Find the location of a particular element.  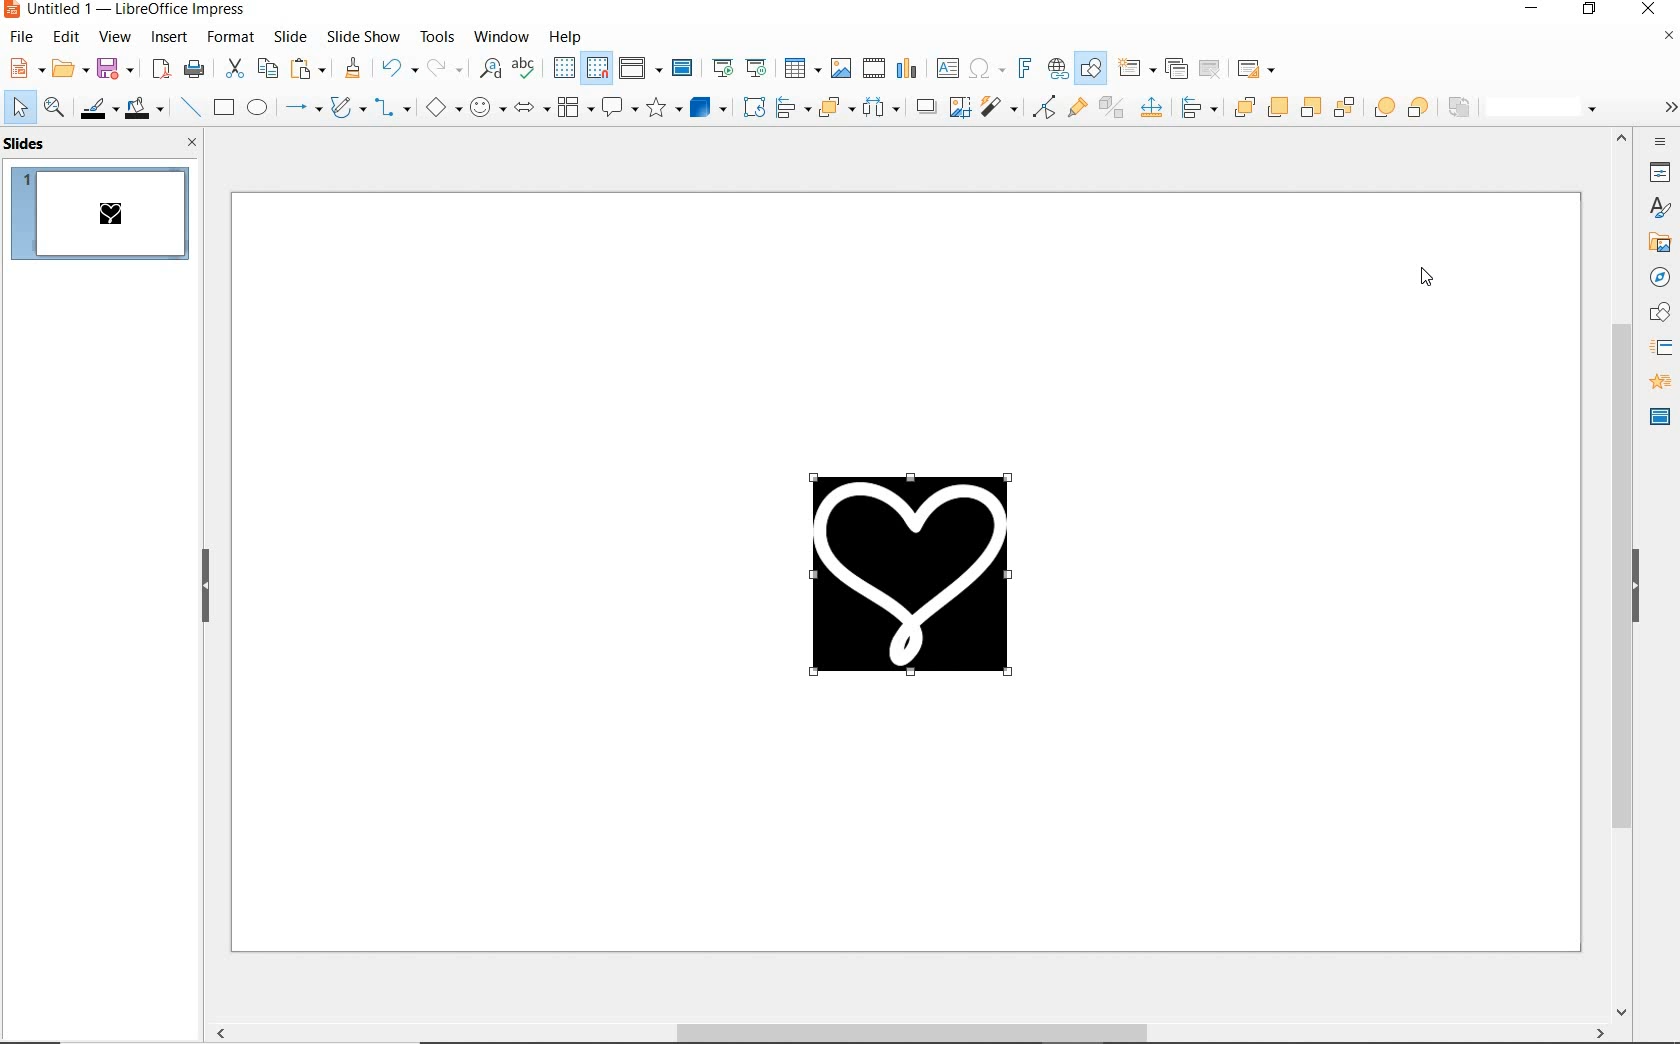

SLIDES is located at coordinates (28, 144).